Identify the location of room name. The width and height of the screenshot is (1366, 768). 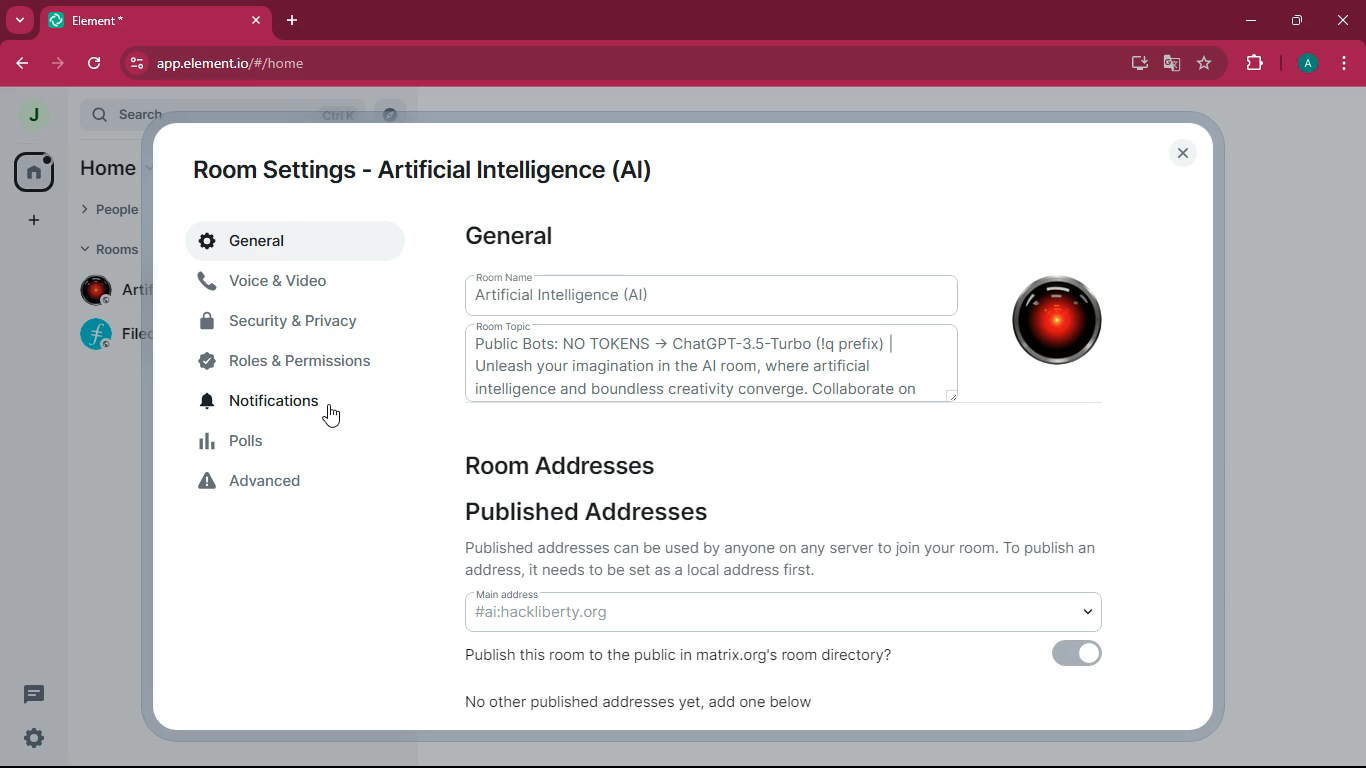
(710, 294).